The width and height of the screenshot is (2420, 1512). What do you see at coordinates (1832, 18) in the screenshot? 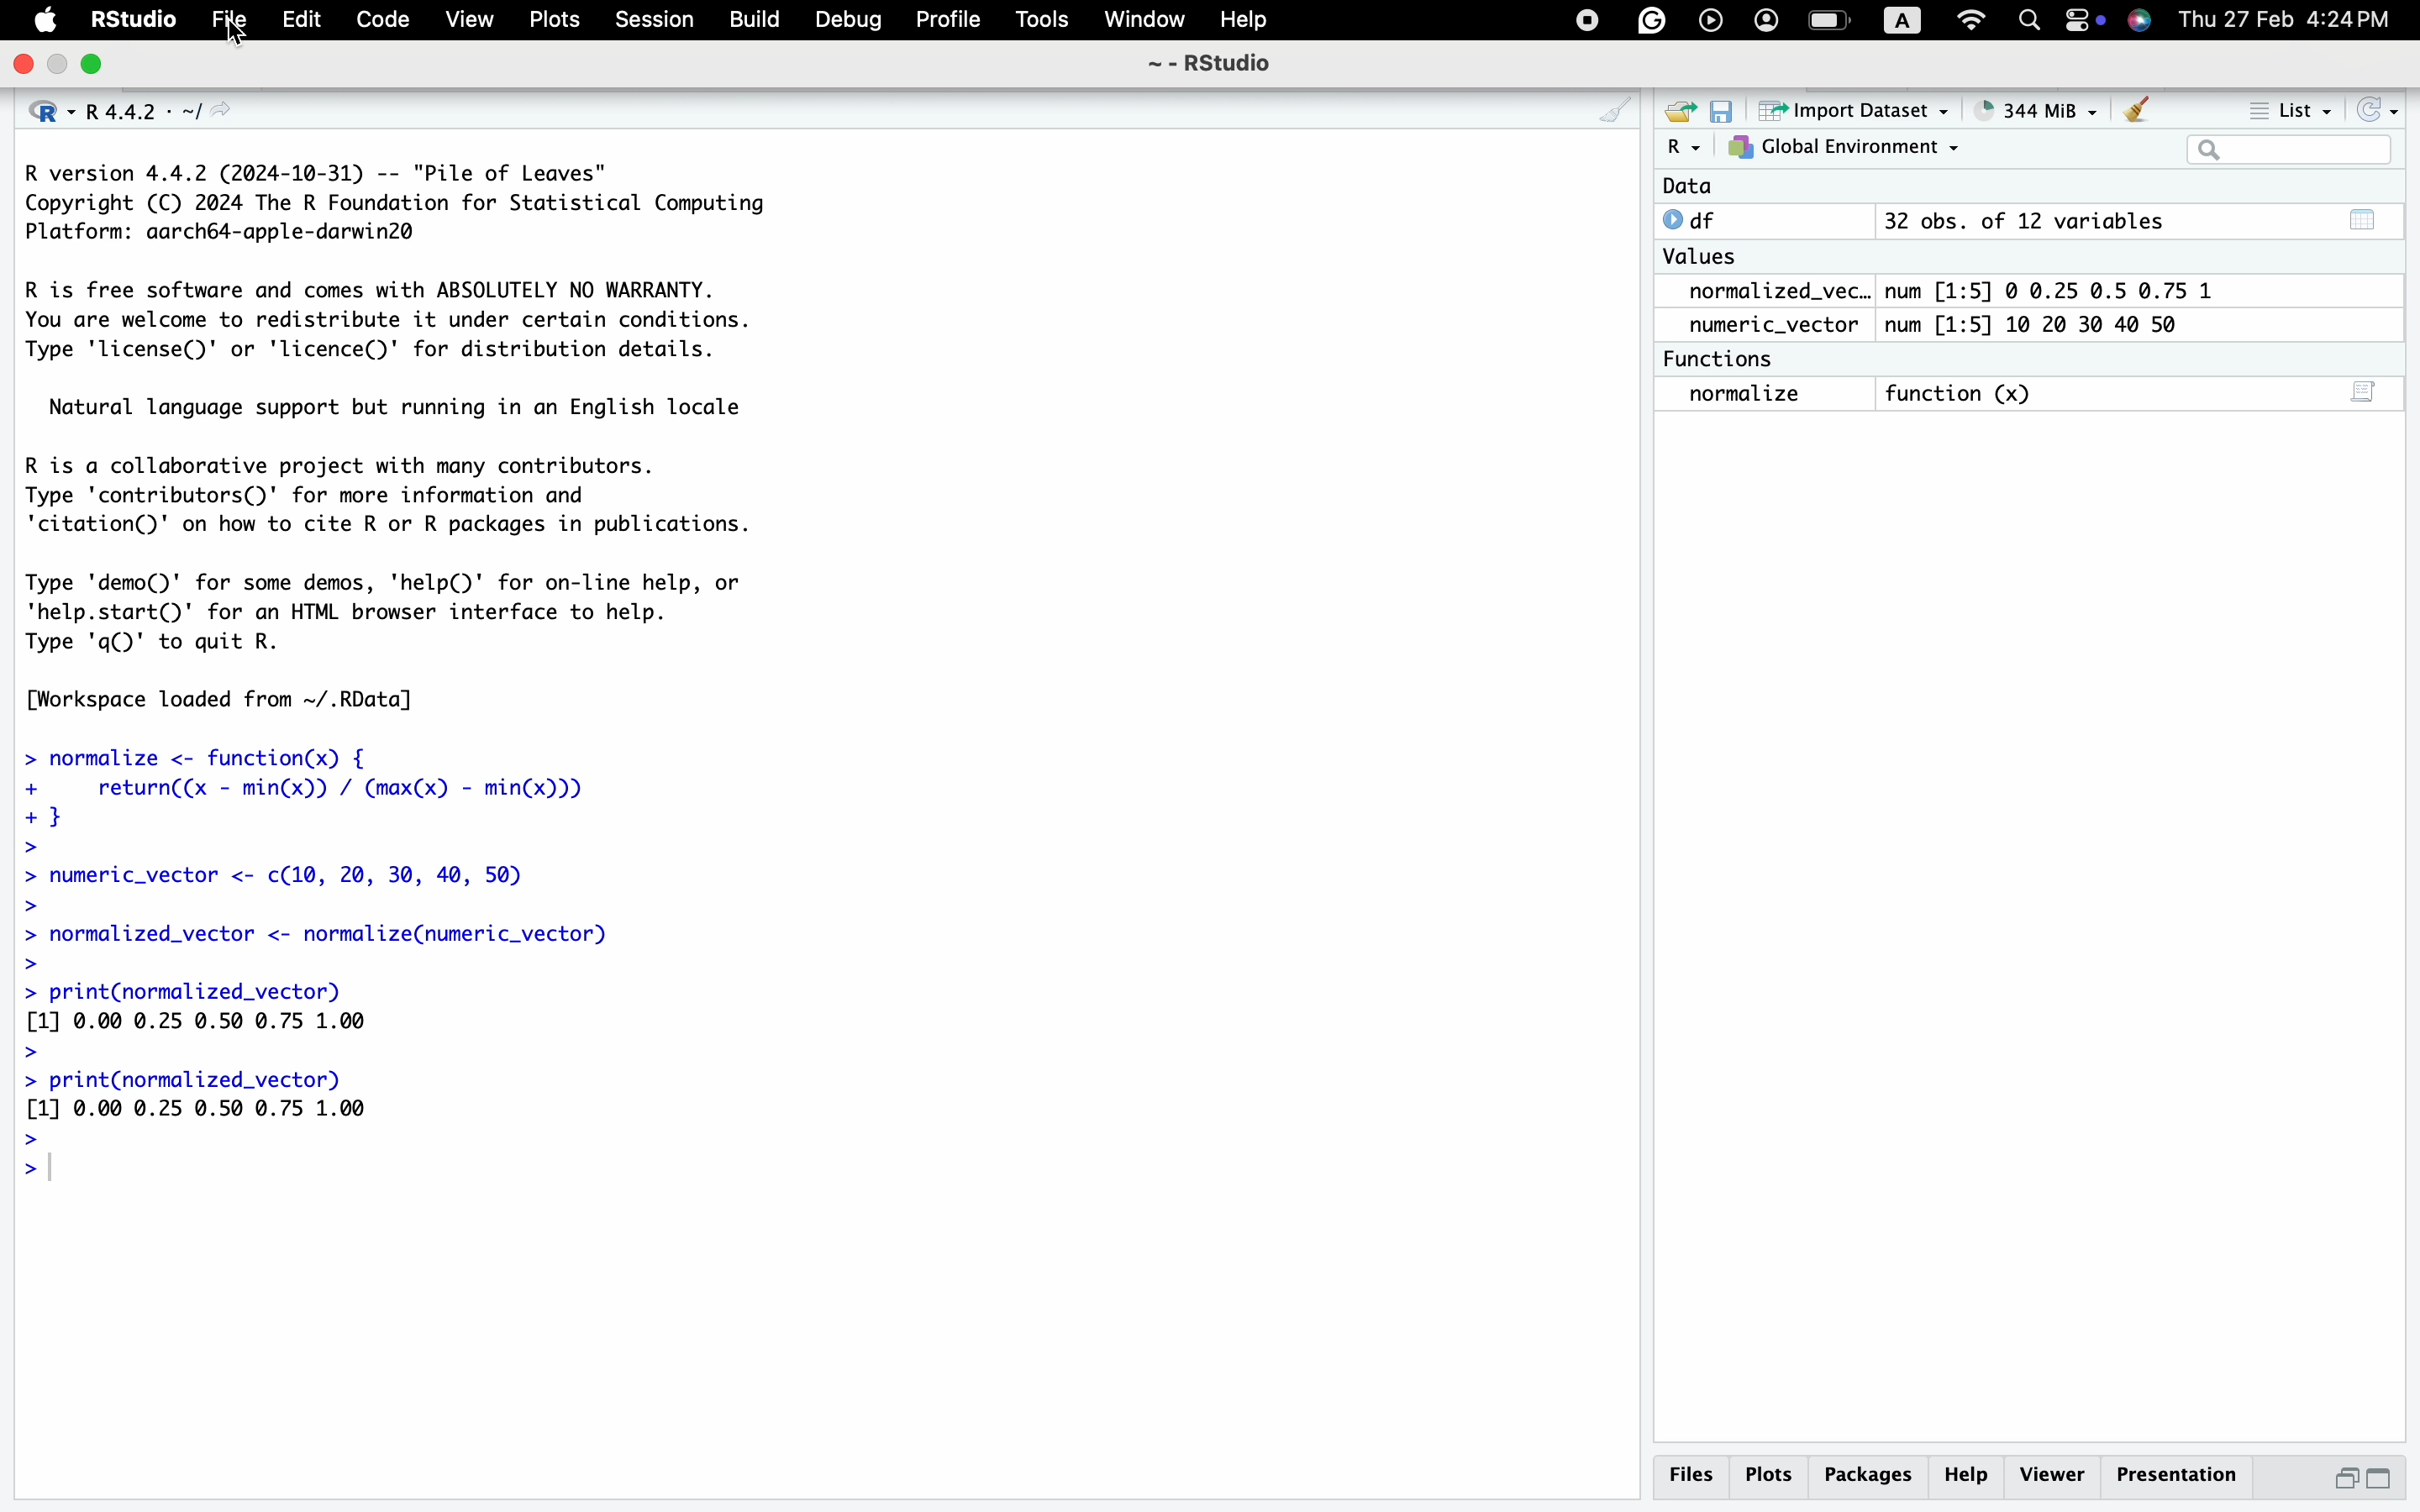
I see `battery` at bounding box center [1832, 18].